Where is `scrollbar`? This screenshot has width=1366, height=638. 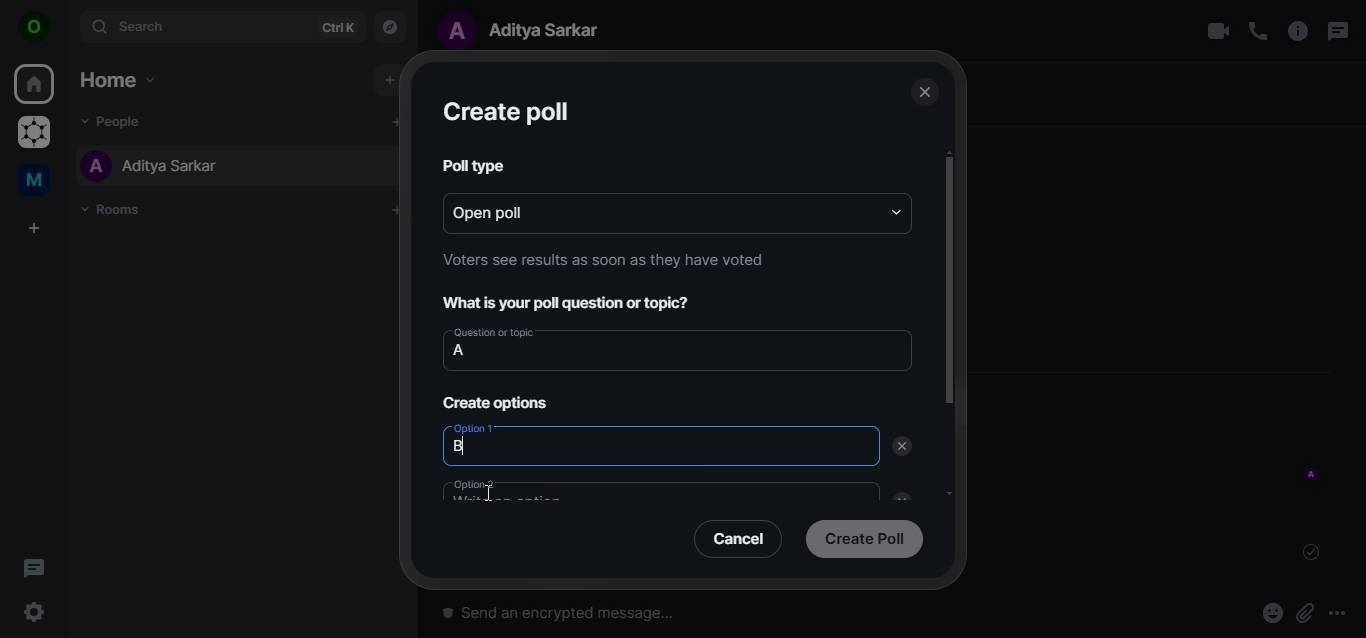
scrollbar is located at coordinates (947, 281).